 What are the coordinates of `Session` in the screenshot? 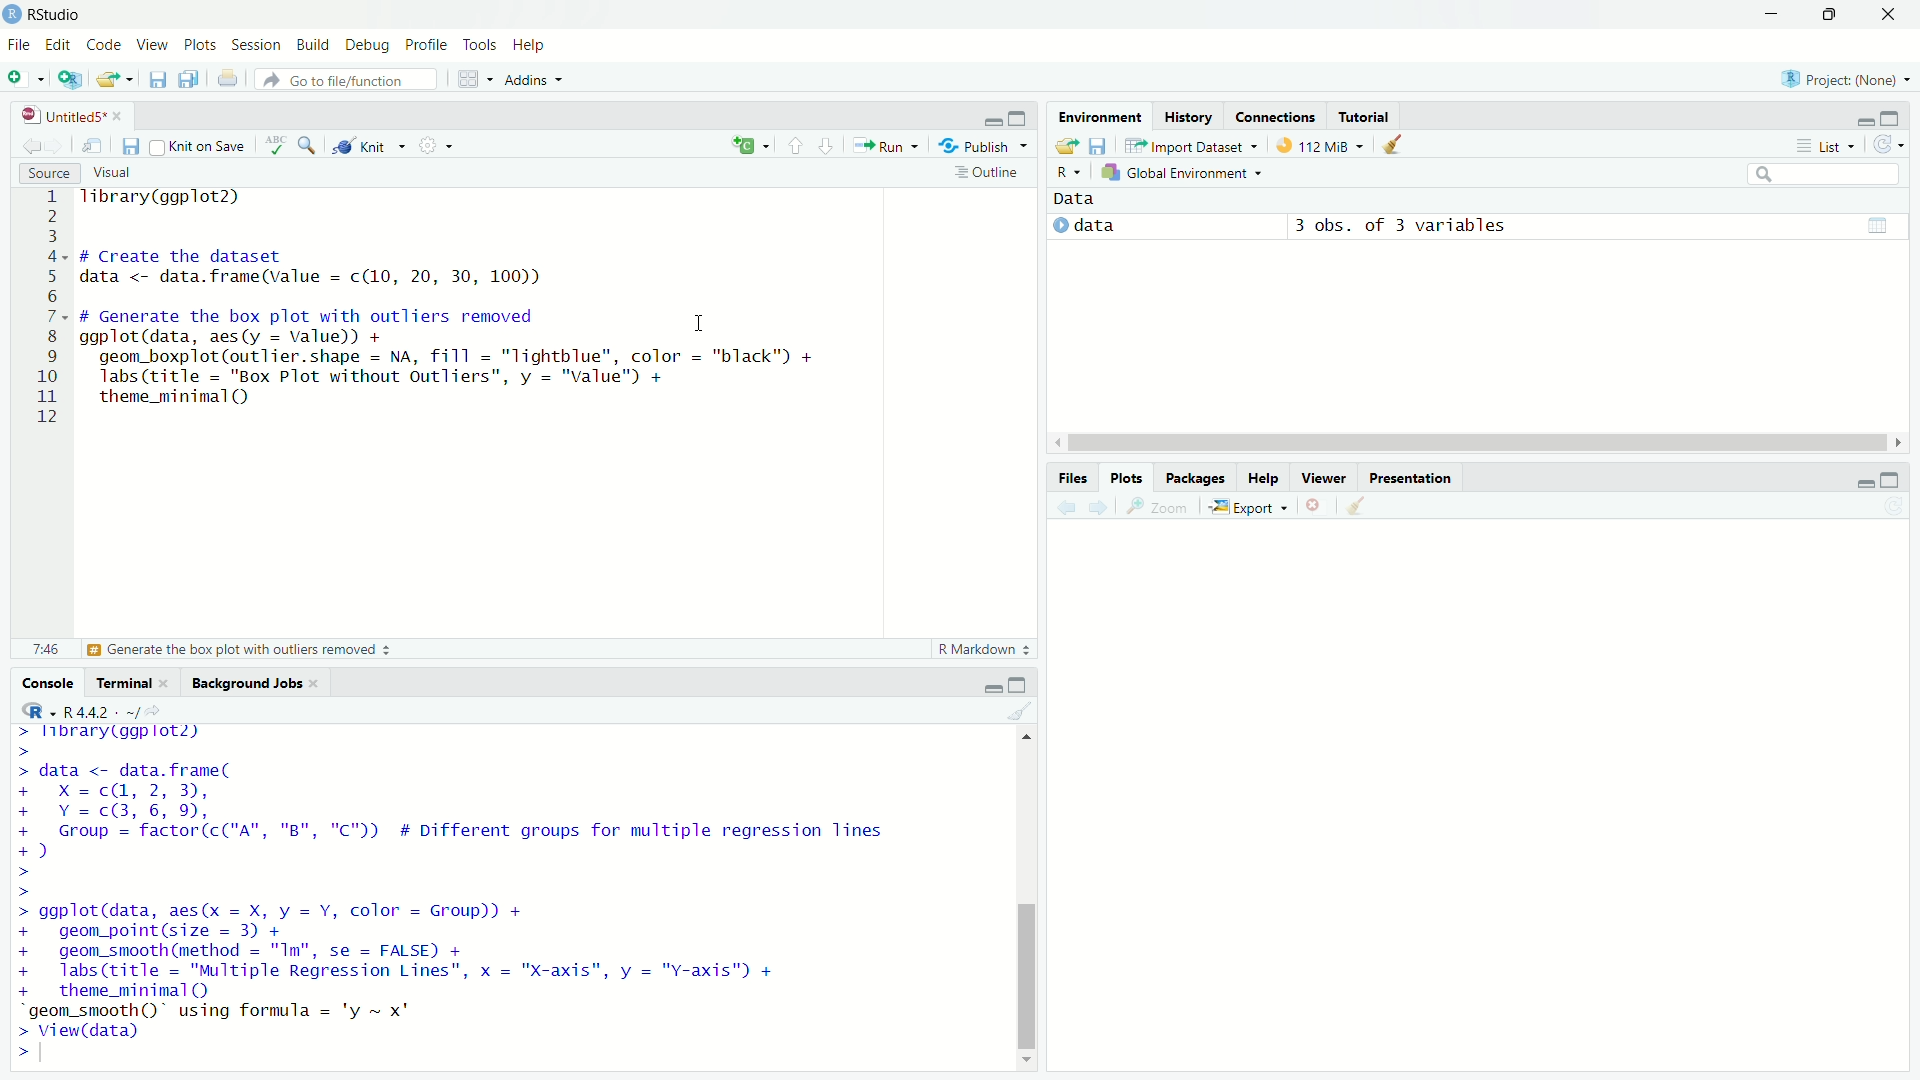 It's located at (258, 46).